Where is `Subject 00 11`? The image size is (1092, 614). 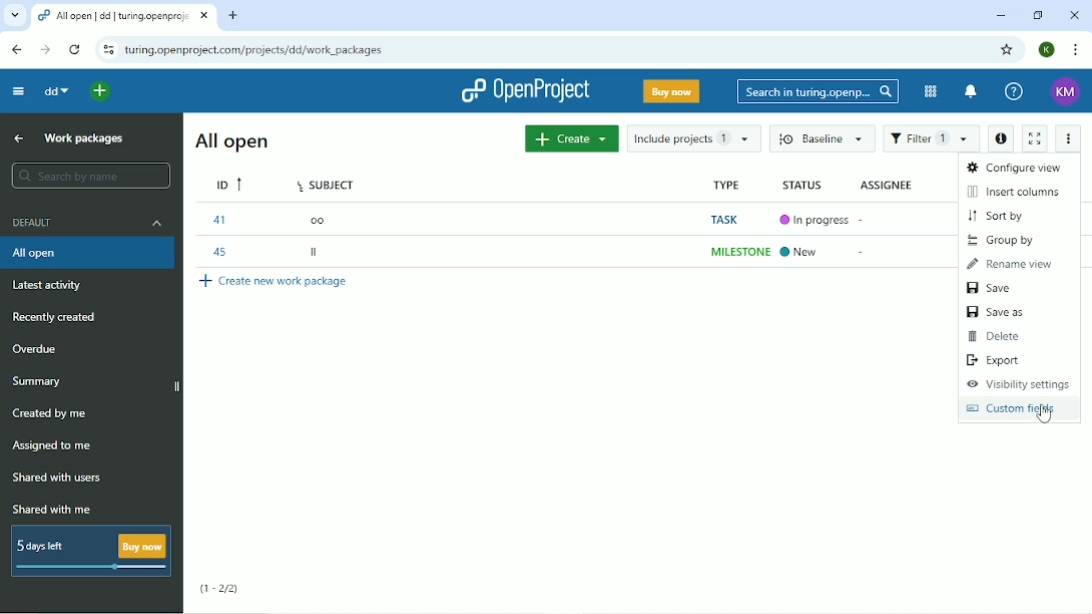 Subject 00 11 is located at coordinates (324, 183).